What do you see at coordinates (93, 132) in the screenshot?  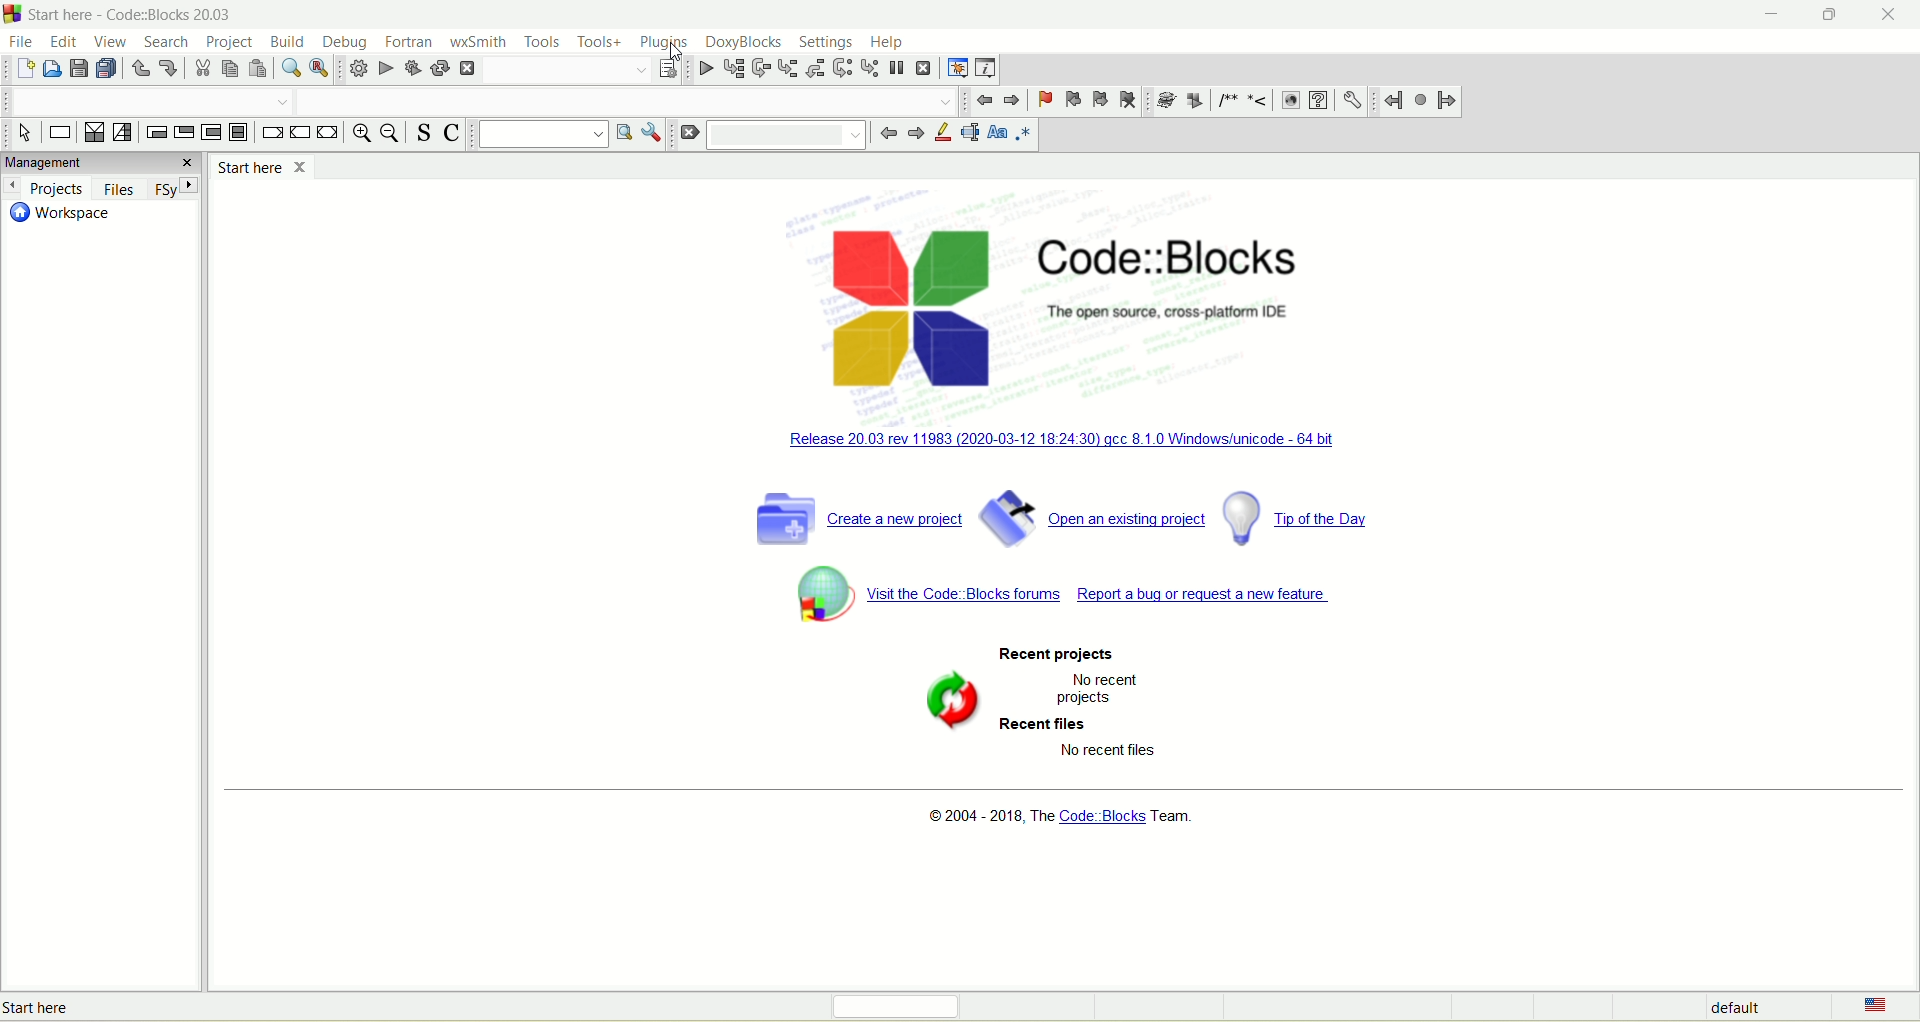 I see `decision` at bounding box center [93, 132].